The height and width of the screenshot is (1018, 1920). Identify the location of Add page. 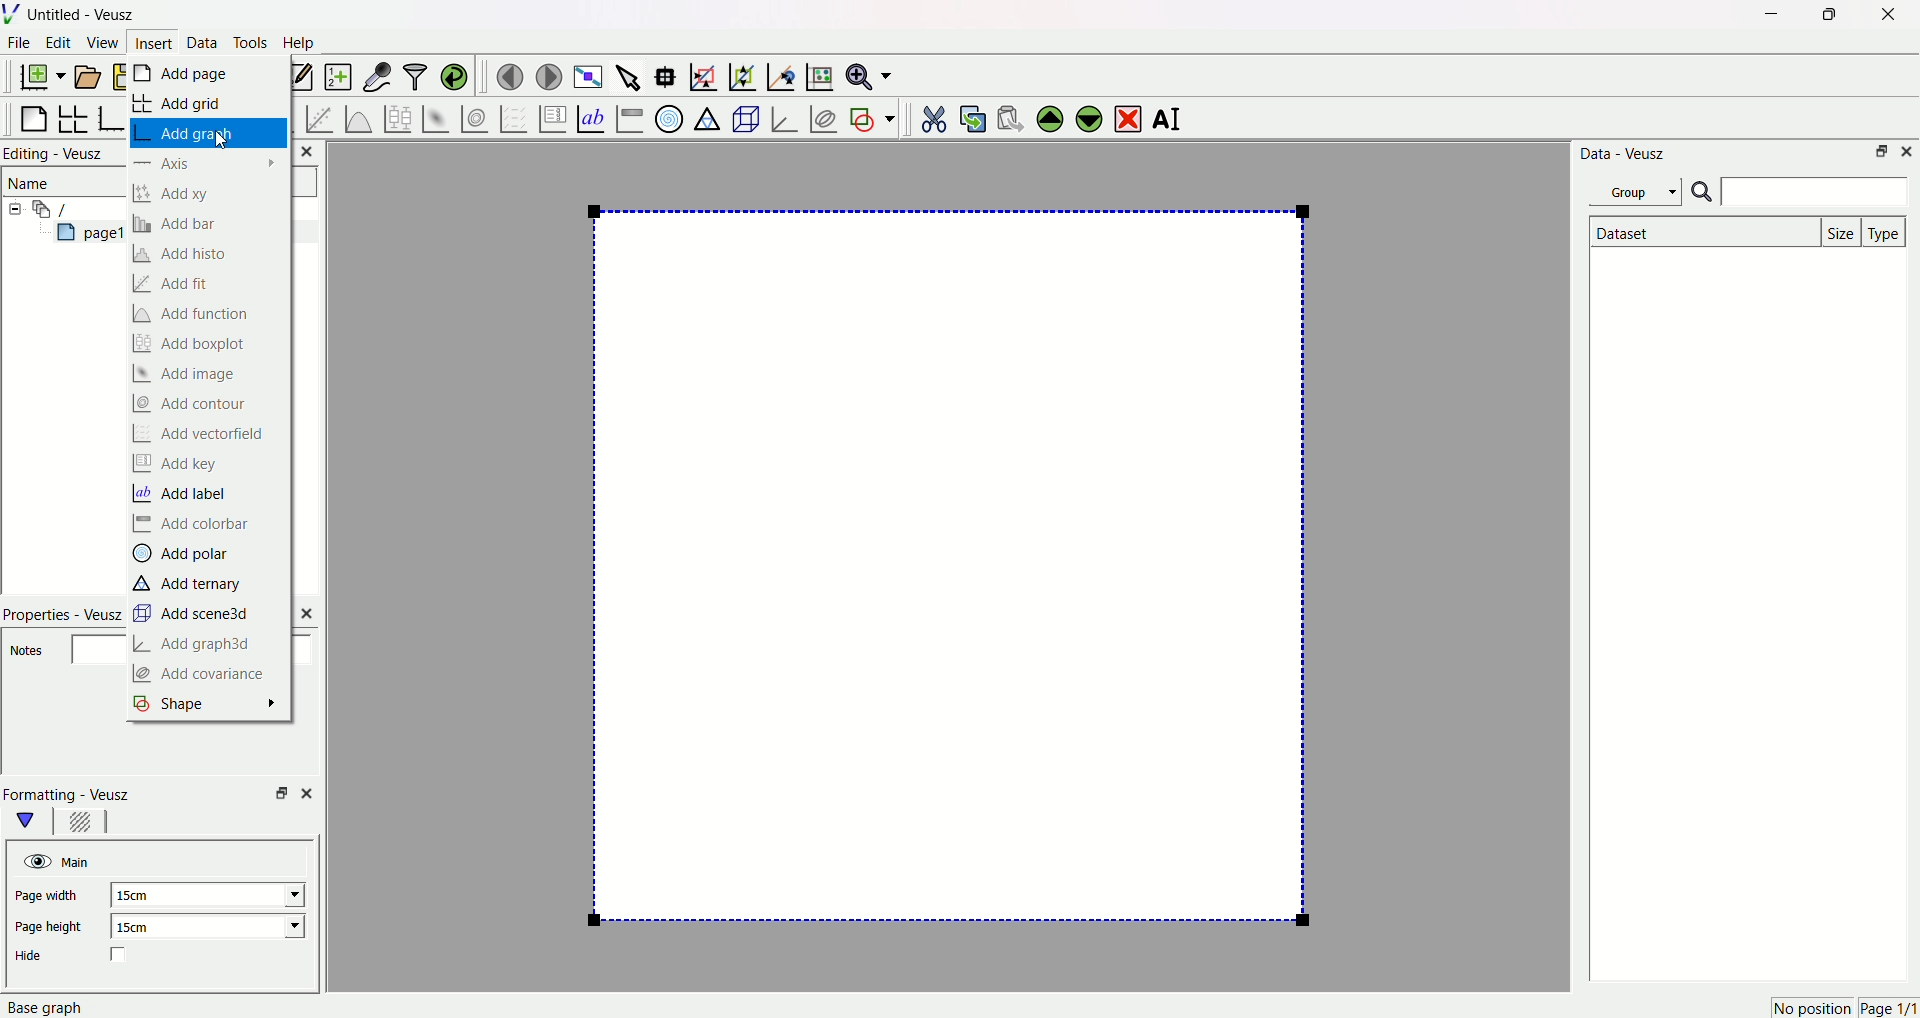
(205, 74).